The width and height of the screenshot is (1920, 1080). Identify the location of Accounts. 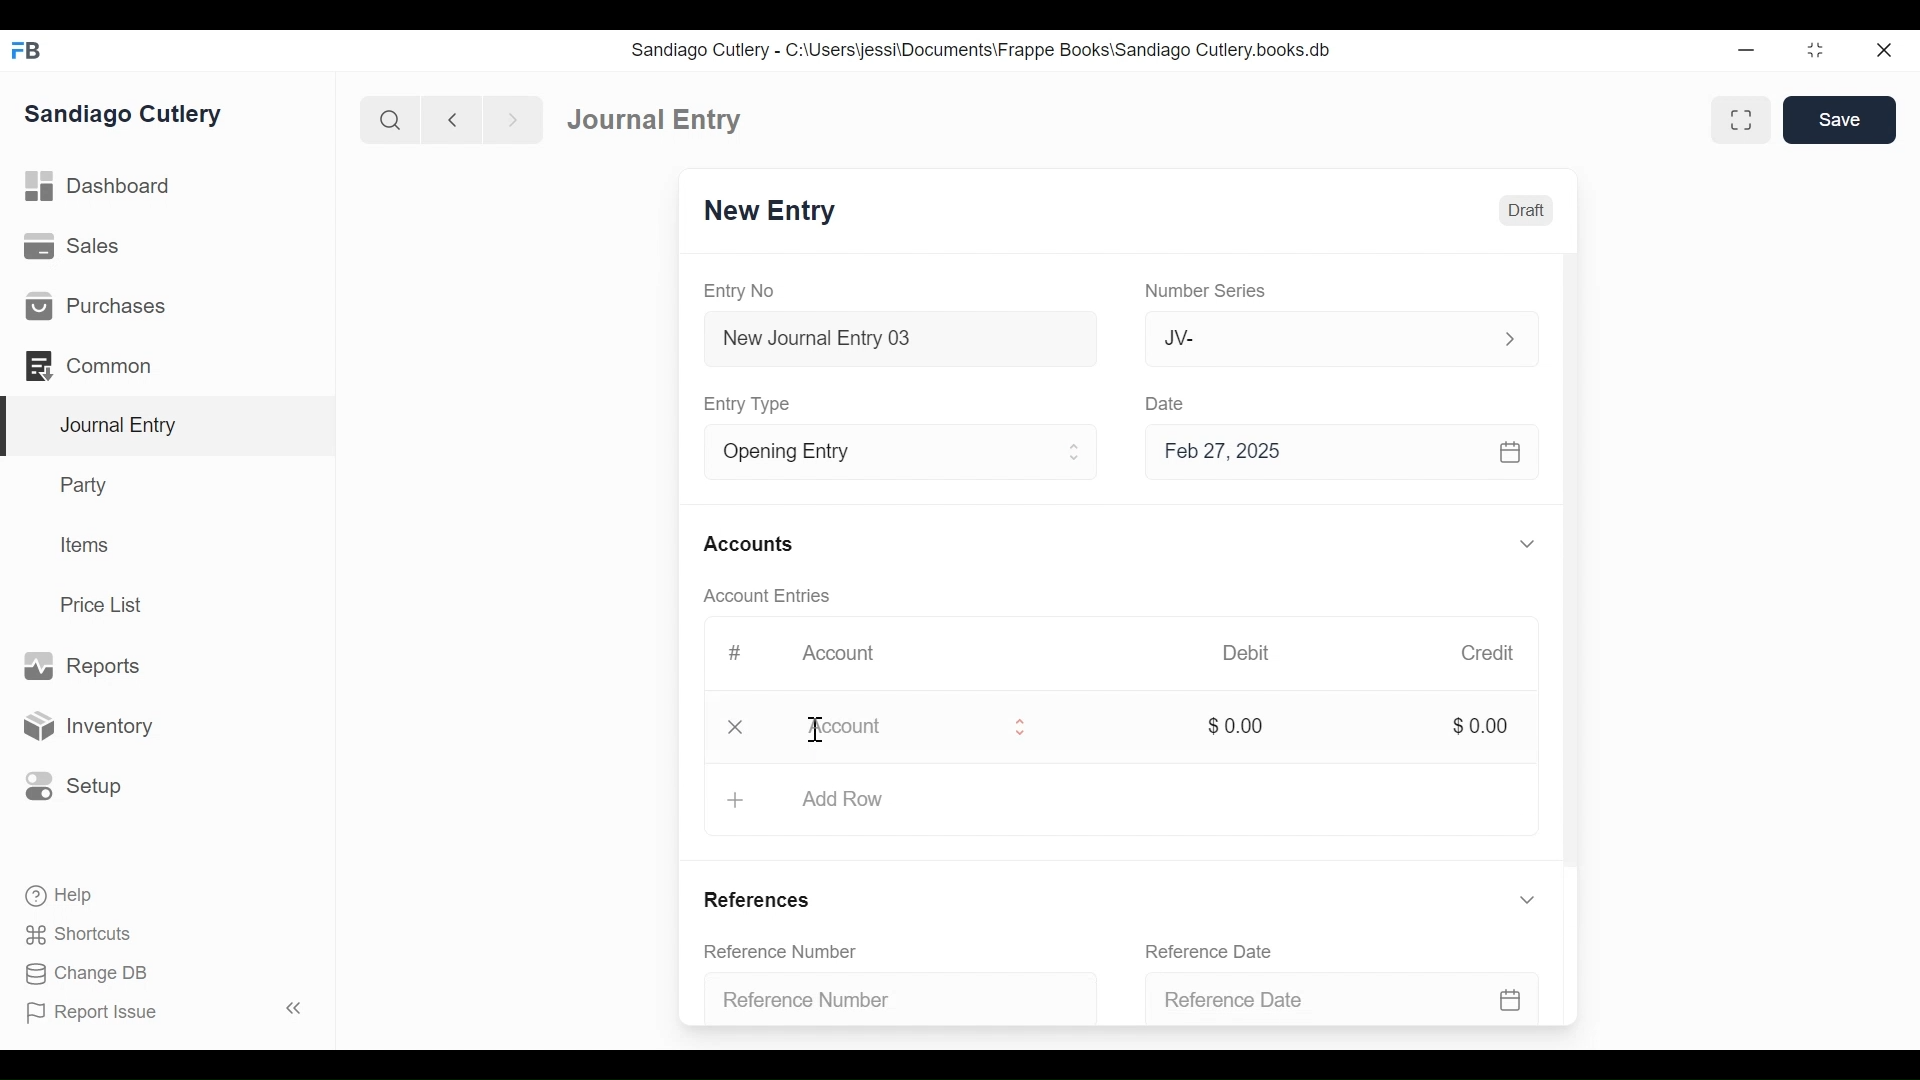
(748, 545).